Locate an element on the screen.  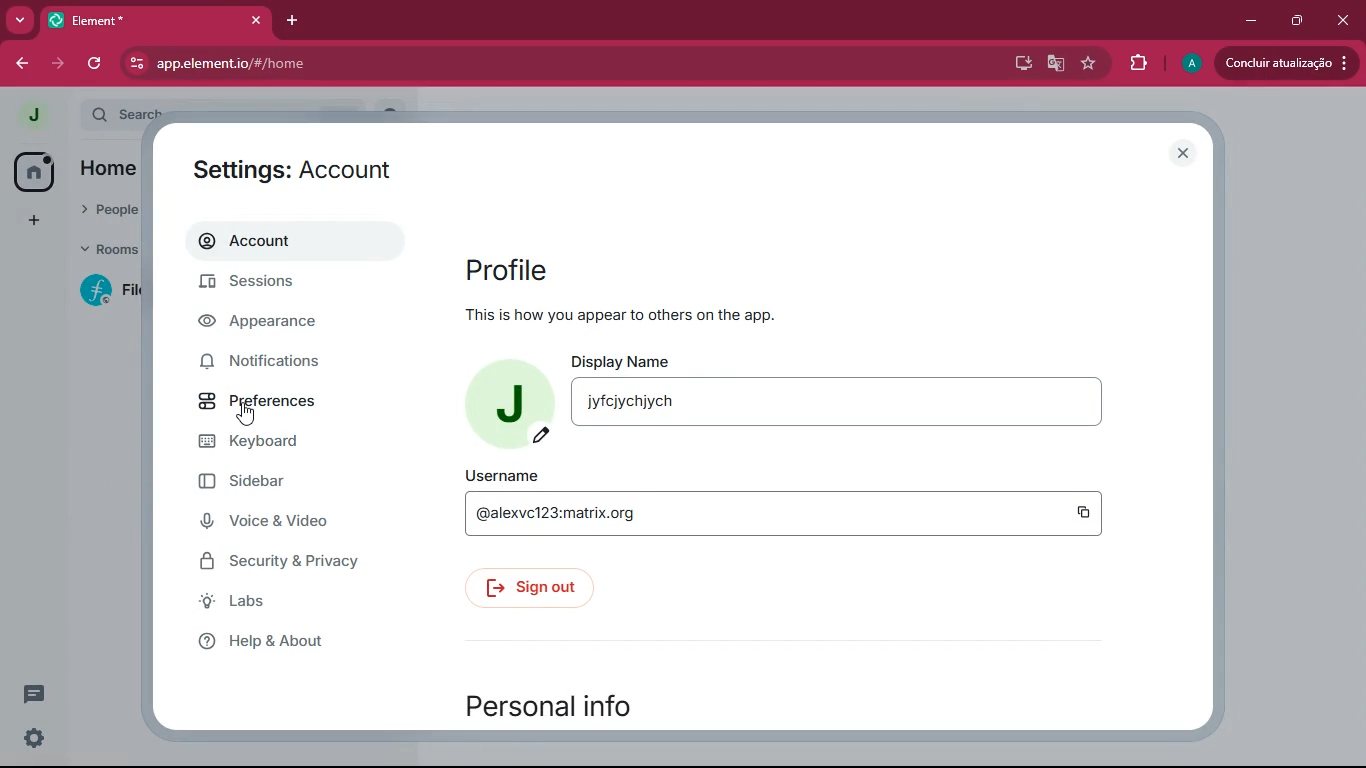
@alexvc123:matrix.org is located at coordinates (761, 513).